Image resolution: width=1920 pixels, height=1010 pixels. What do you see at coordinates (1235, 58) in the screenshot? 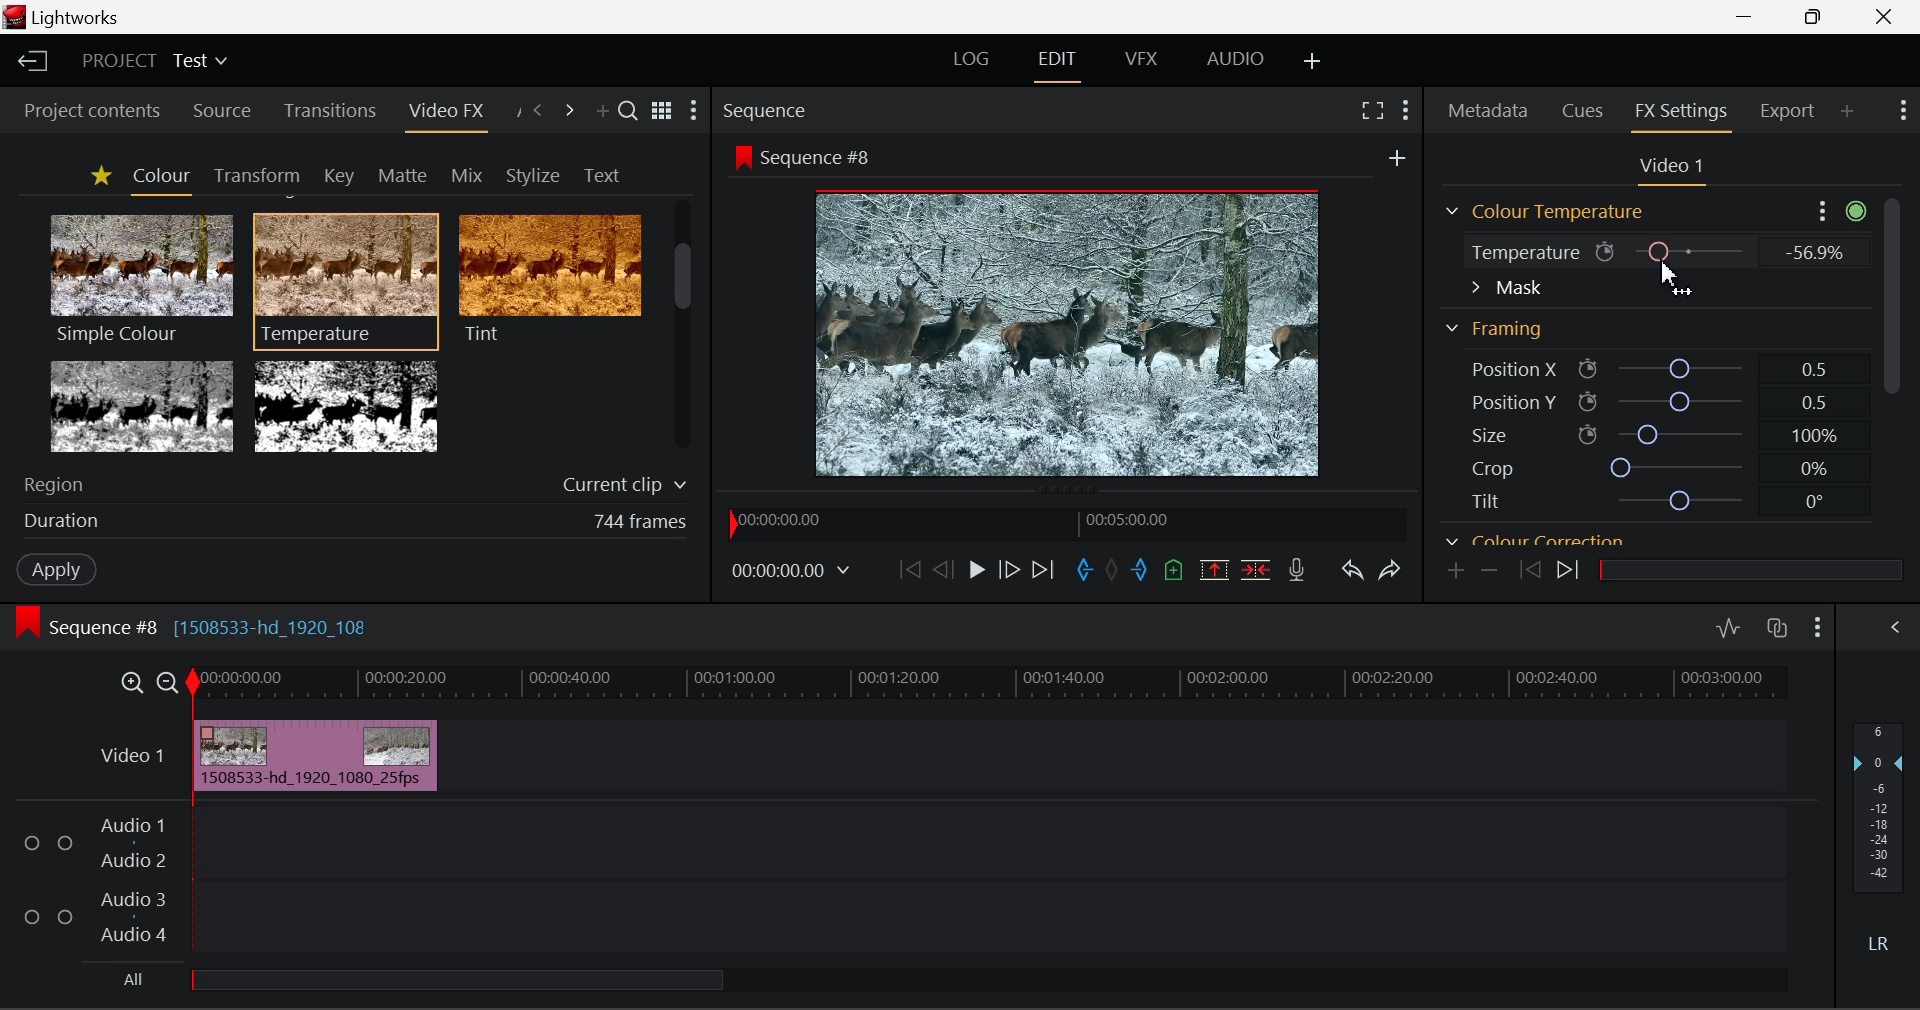
I see `AUDIO Layout` at bounding box center [1235, 58].